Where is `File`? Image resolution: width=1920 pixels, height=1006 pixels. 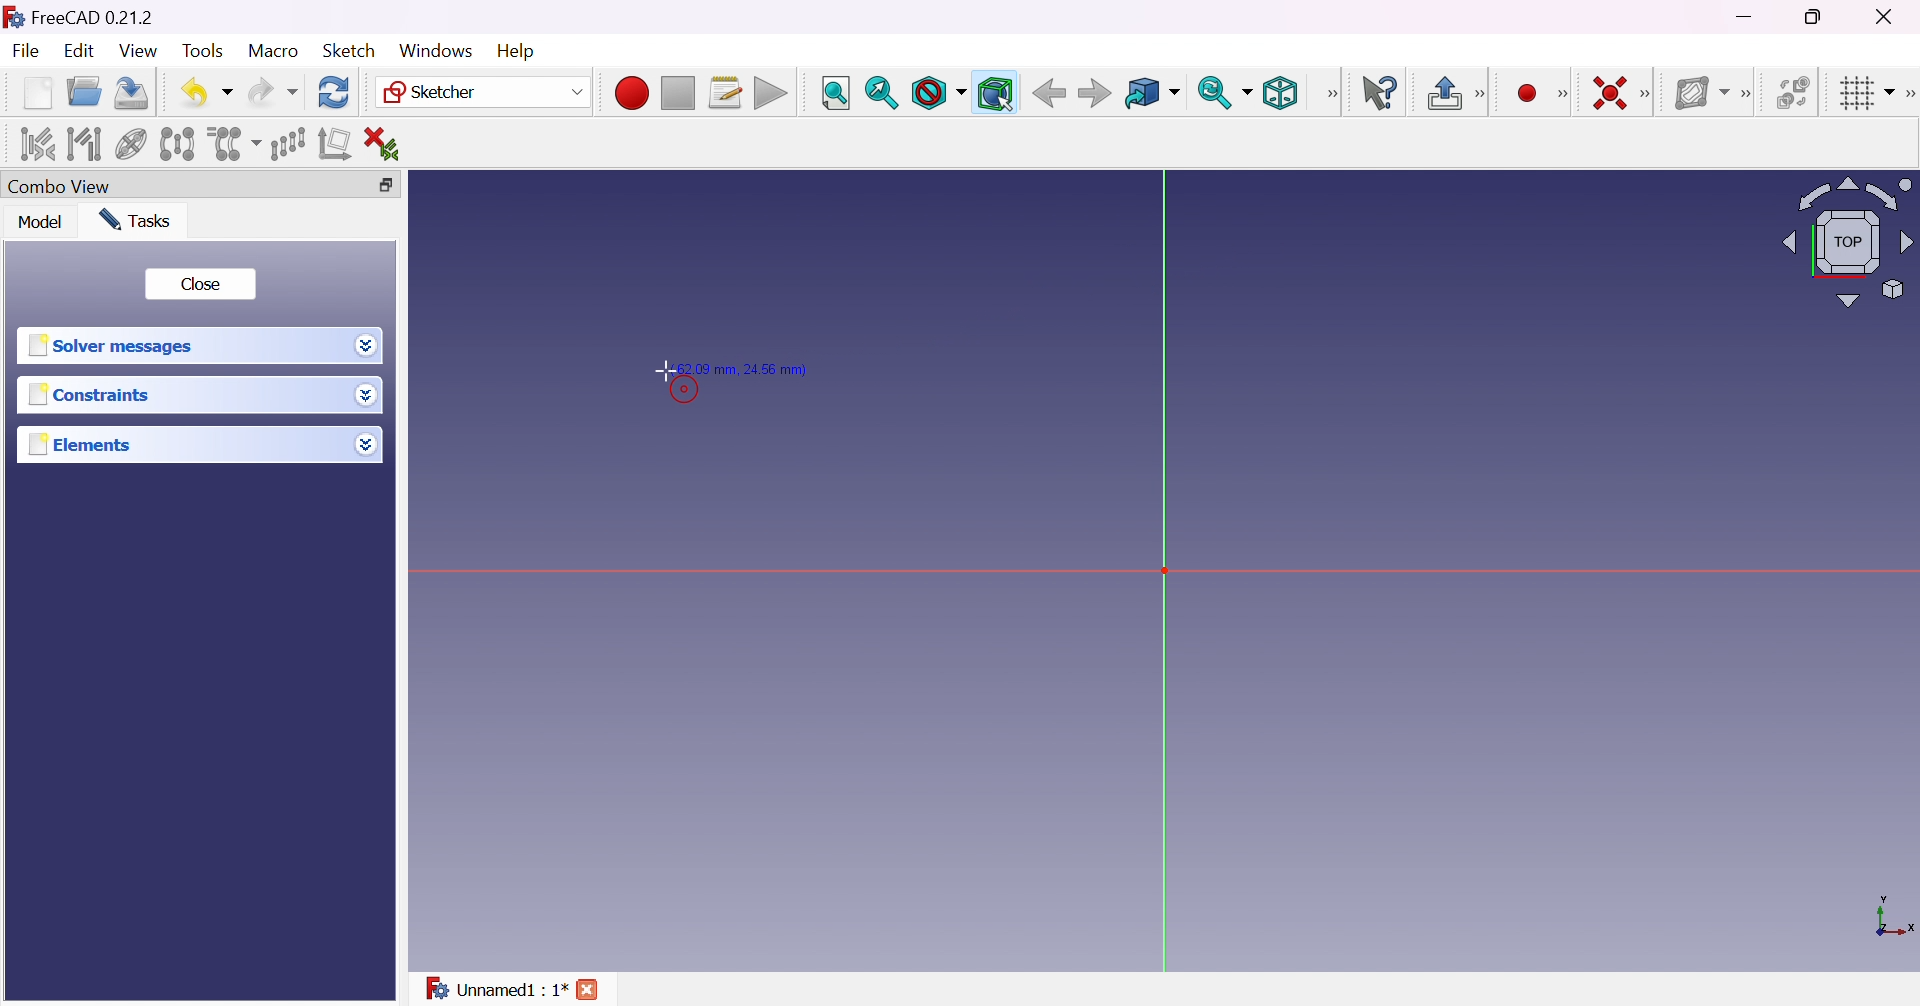 File is located at coordinates (28, 53).